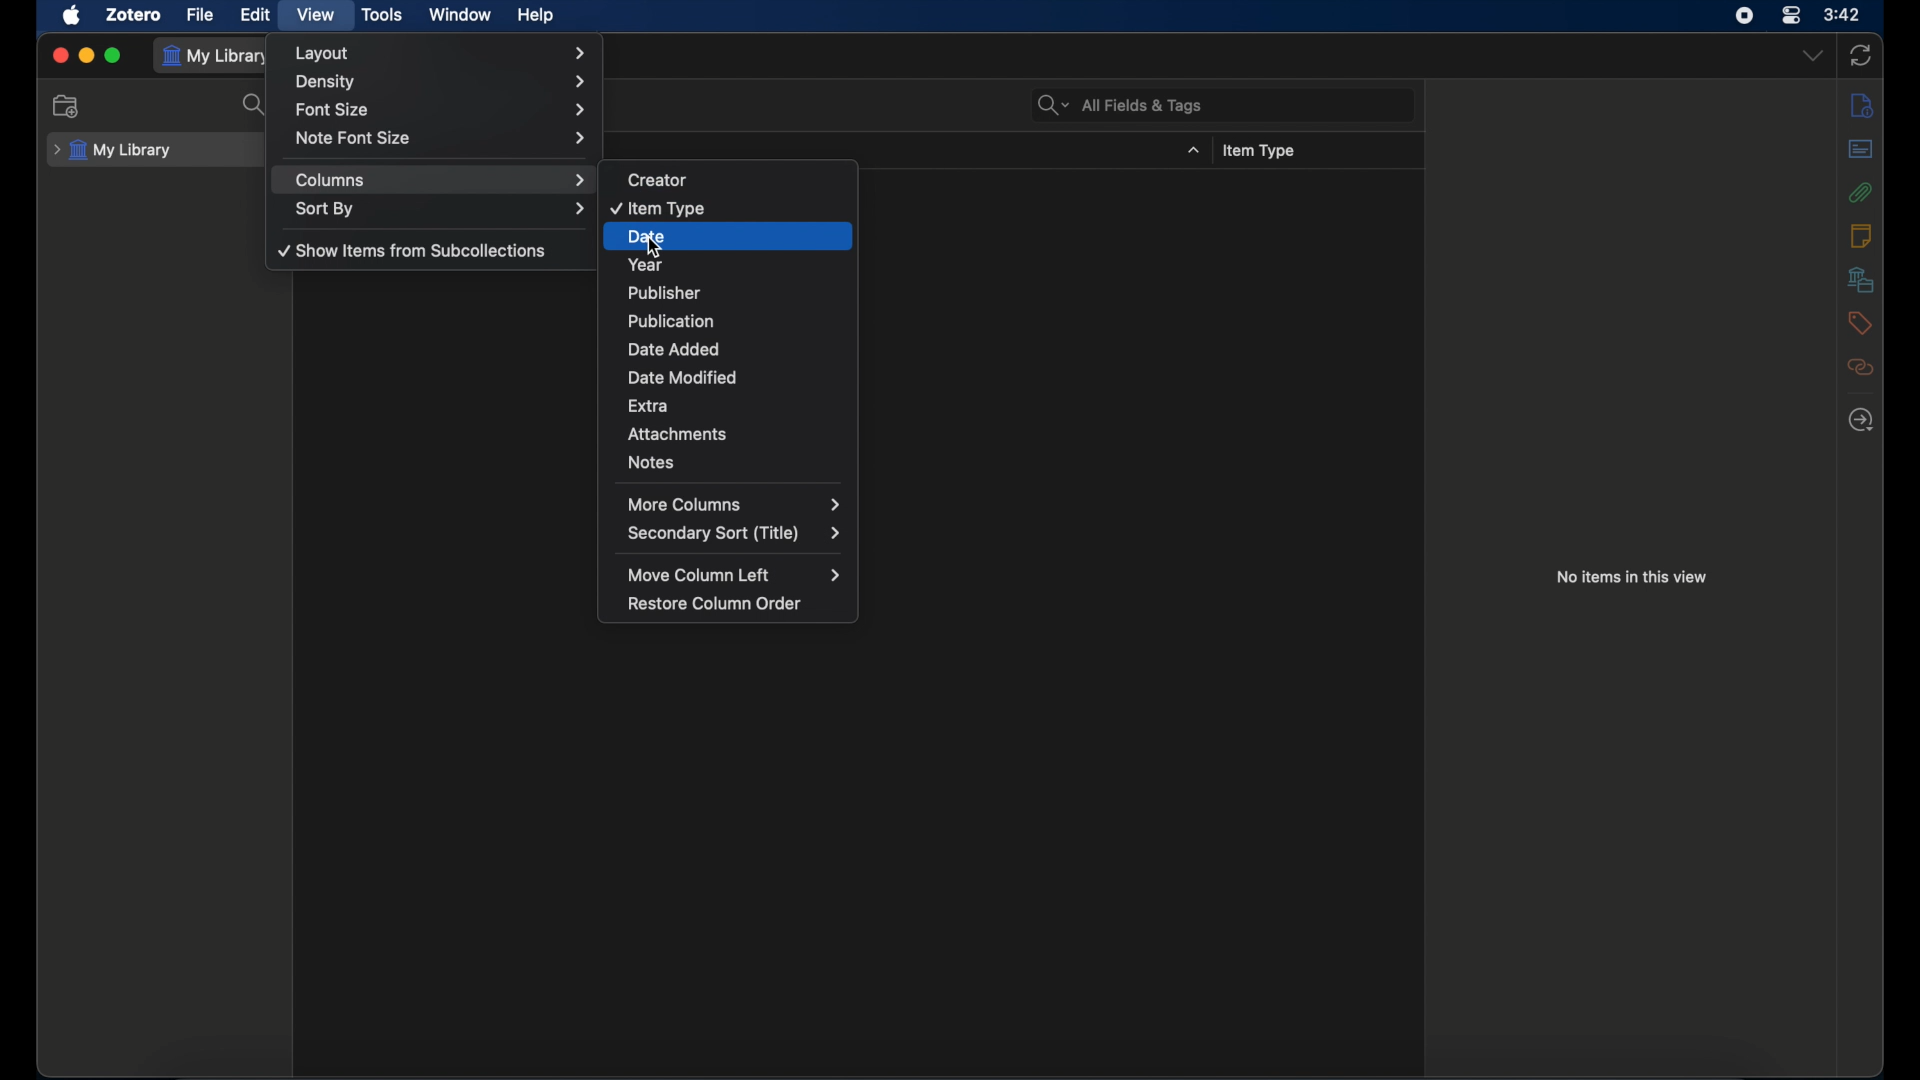 This screenshot has width=1920, height=1080. Describe the element at coordinates (1859, 367) in the screenshot. I see `related` at that location.